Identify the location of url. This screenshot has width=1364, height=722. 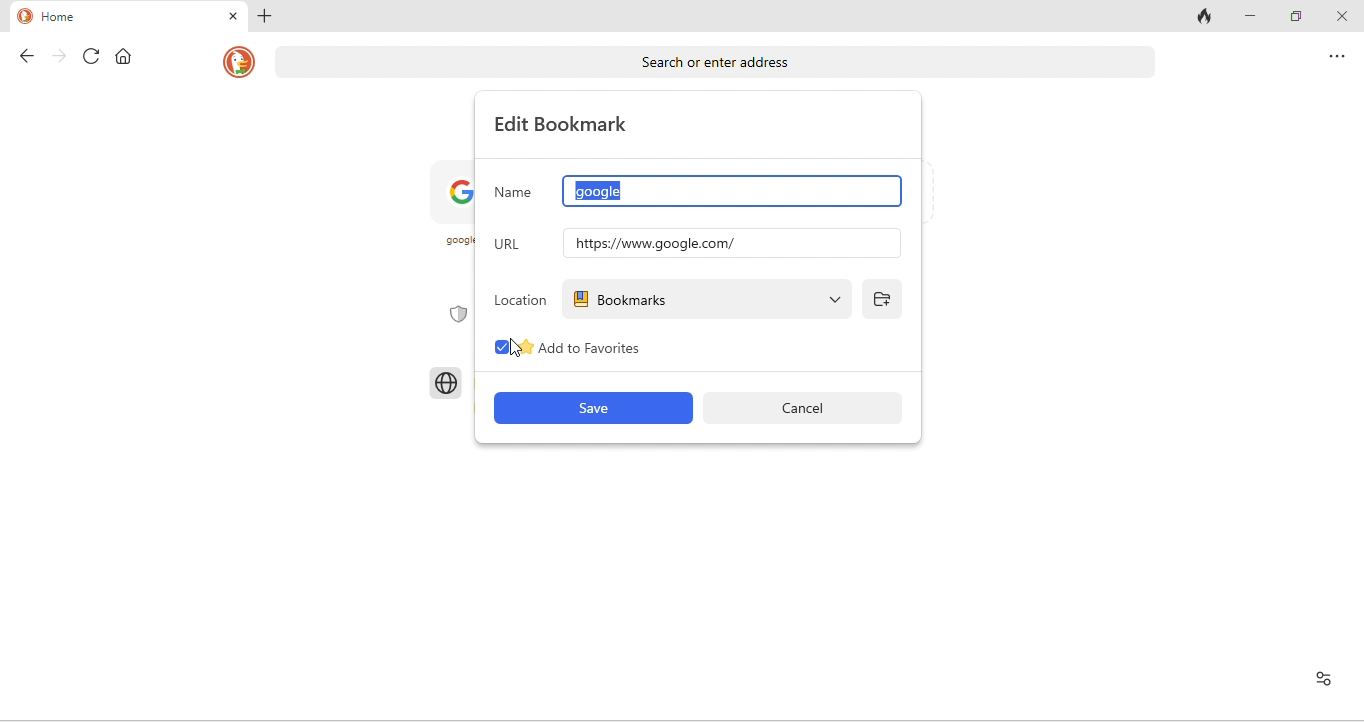
(515, 241).